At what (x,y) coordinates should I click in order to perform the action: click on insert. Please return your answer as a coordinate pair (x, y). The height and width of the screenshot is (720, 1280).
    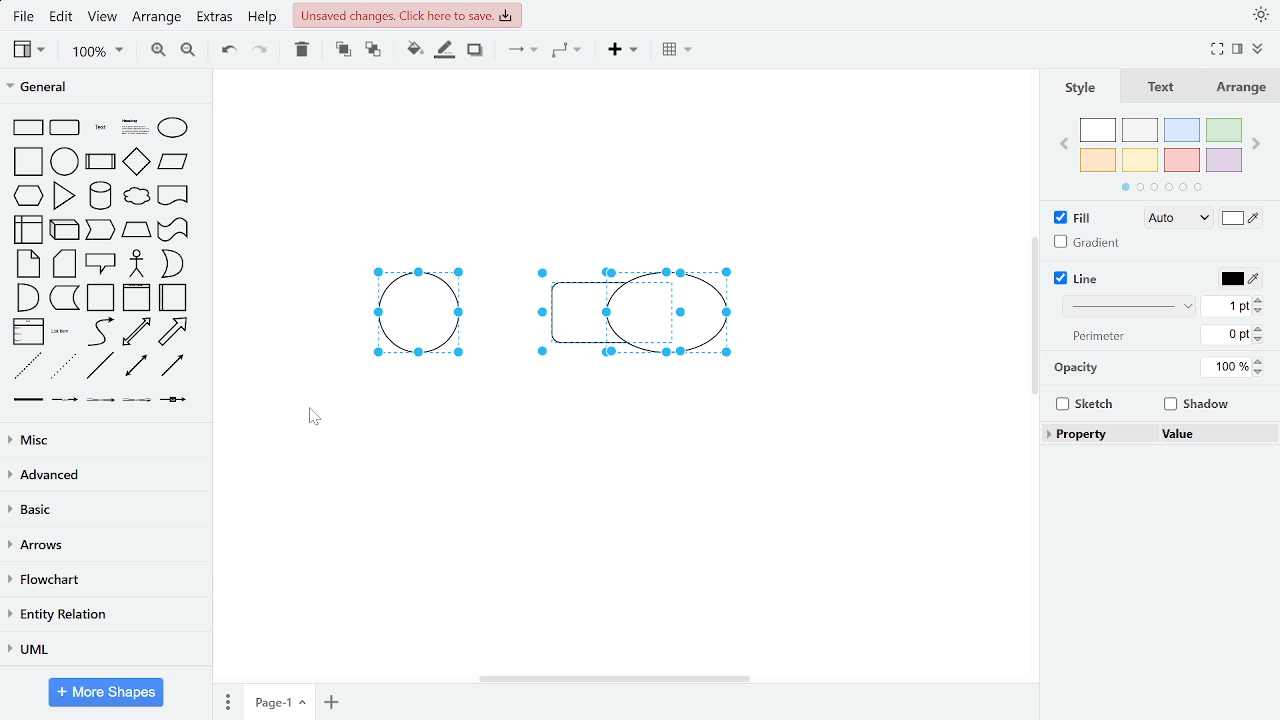
    Looking at the image, I should click on (621, 52).